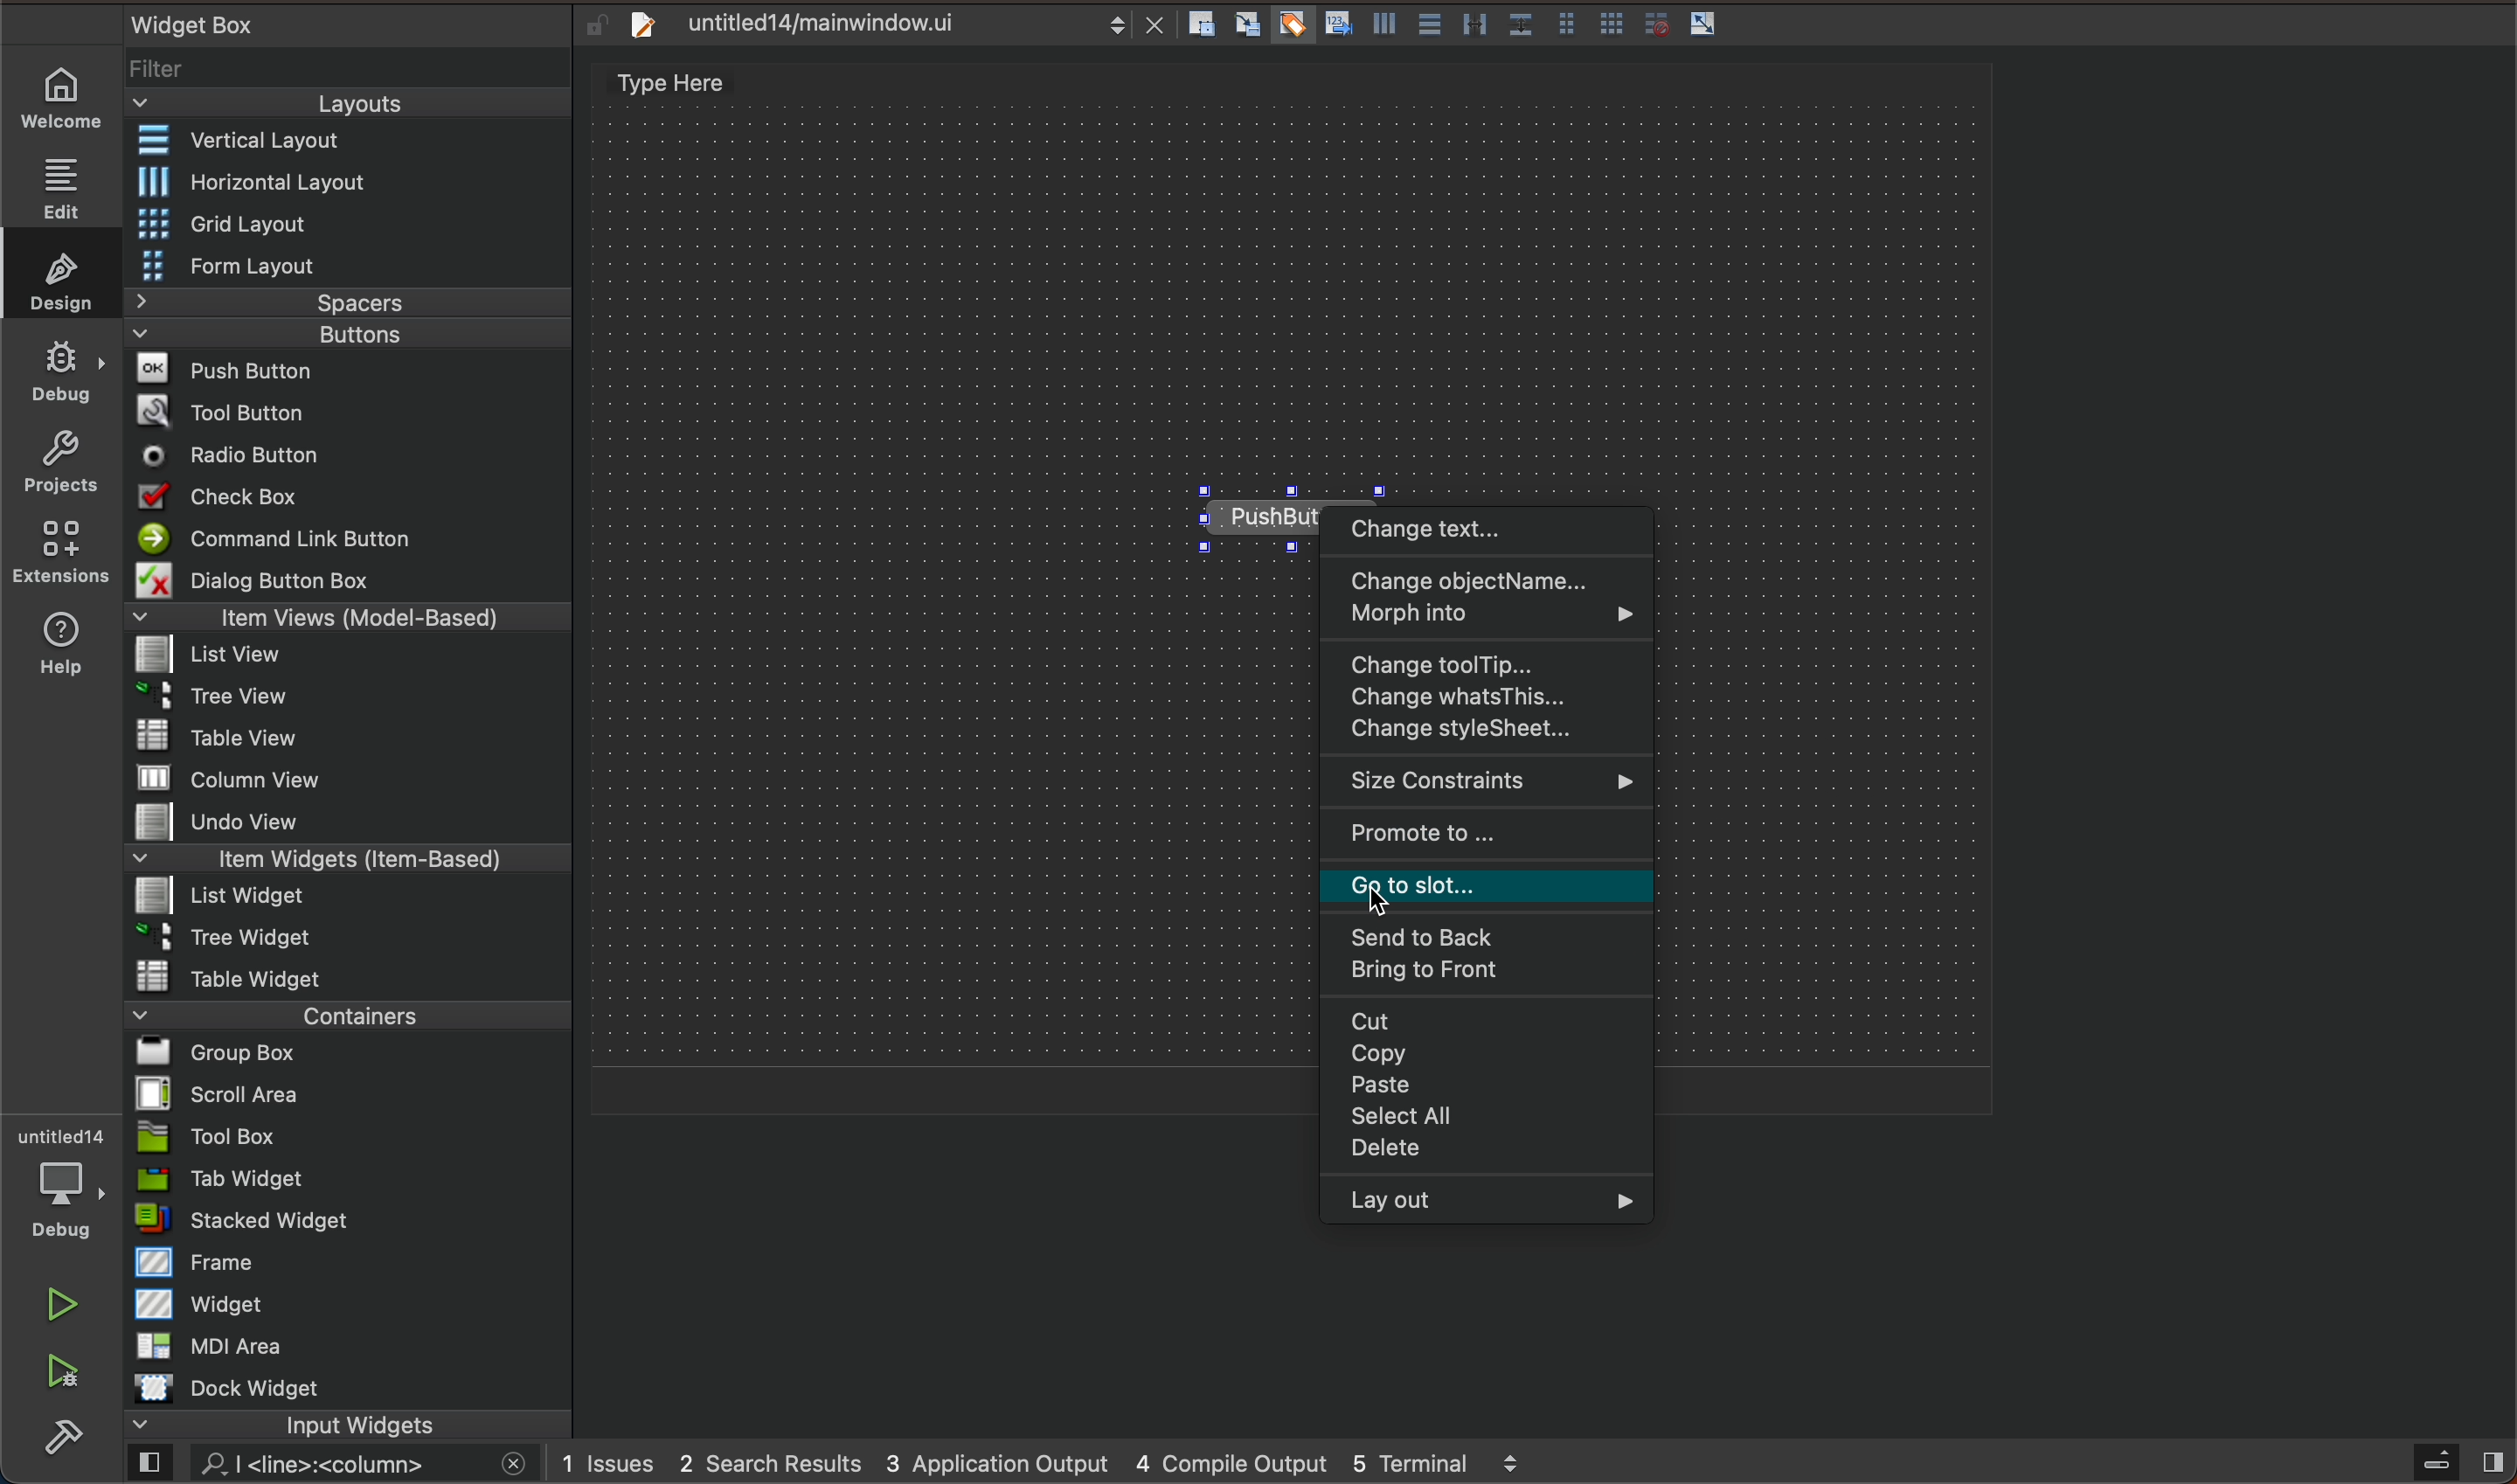  Describe the element at coordinates (345, 104) in the screenshot. I see `layouts` at that location.